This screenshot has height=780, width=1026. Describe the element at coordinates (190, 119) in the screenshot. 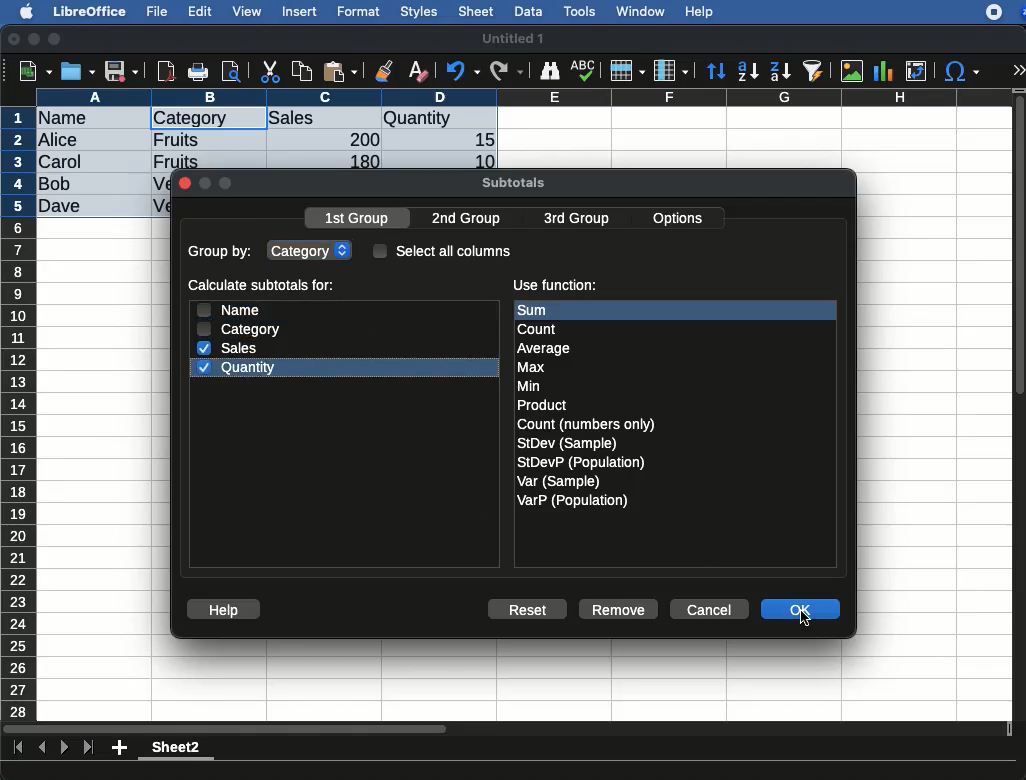

I see `category` at that location.